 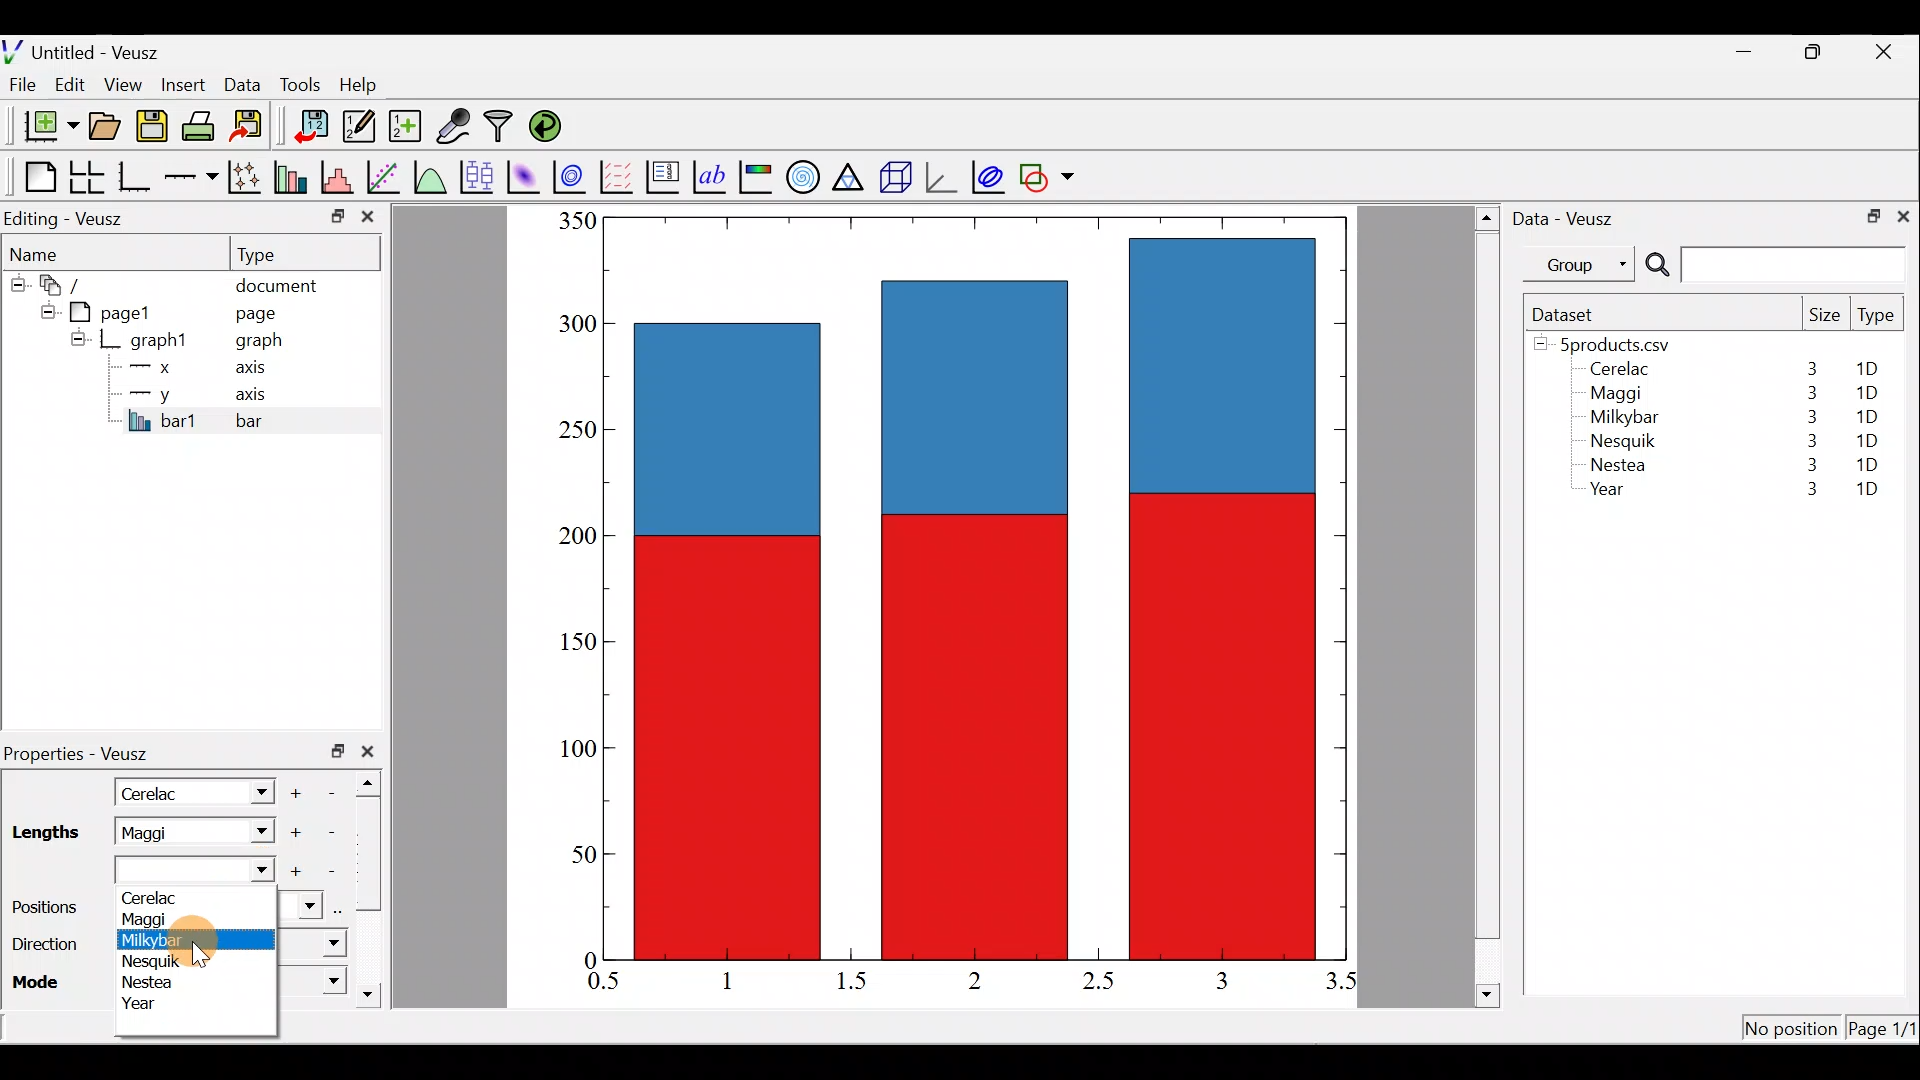 I want to click on Maggi, so click(x=160, y=917).